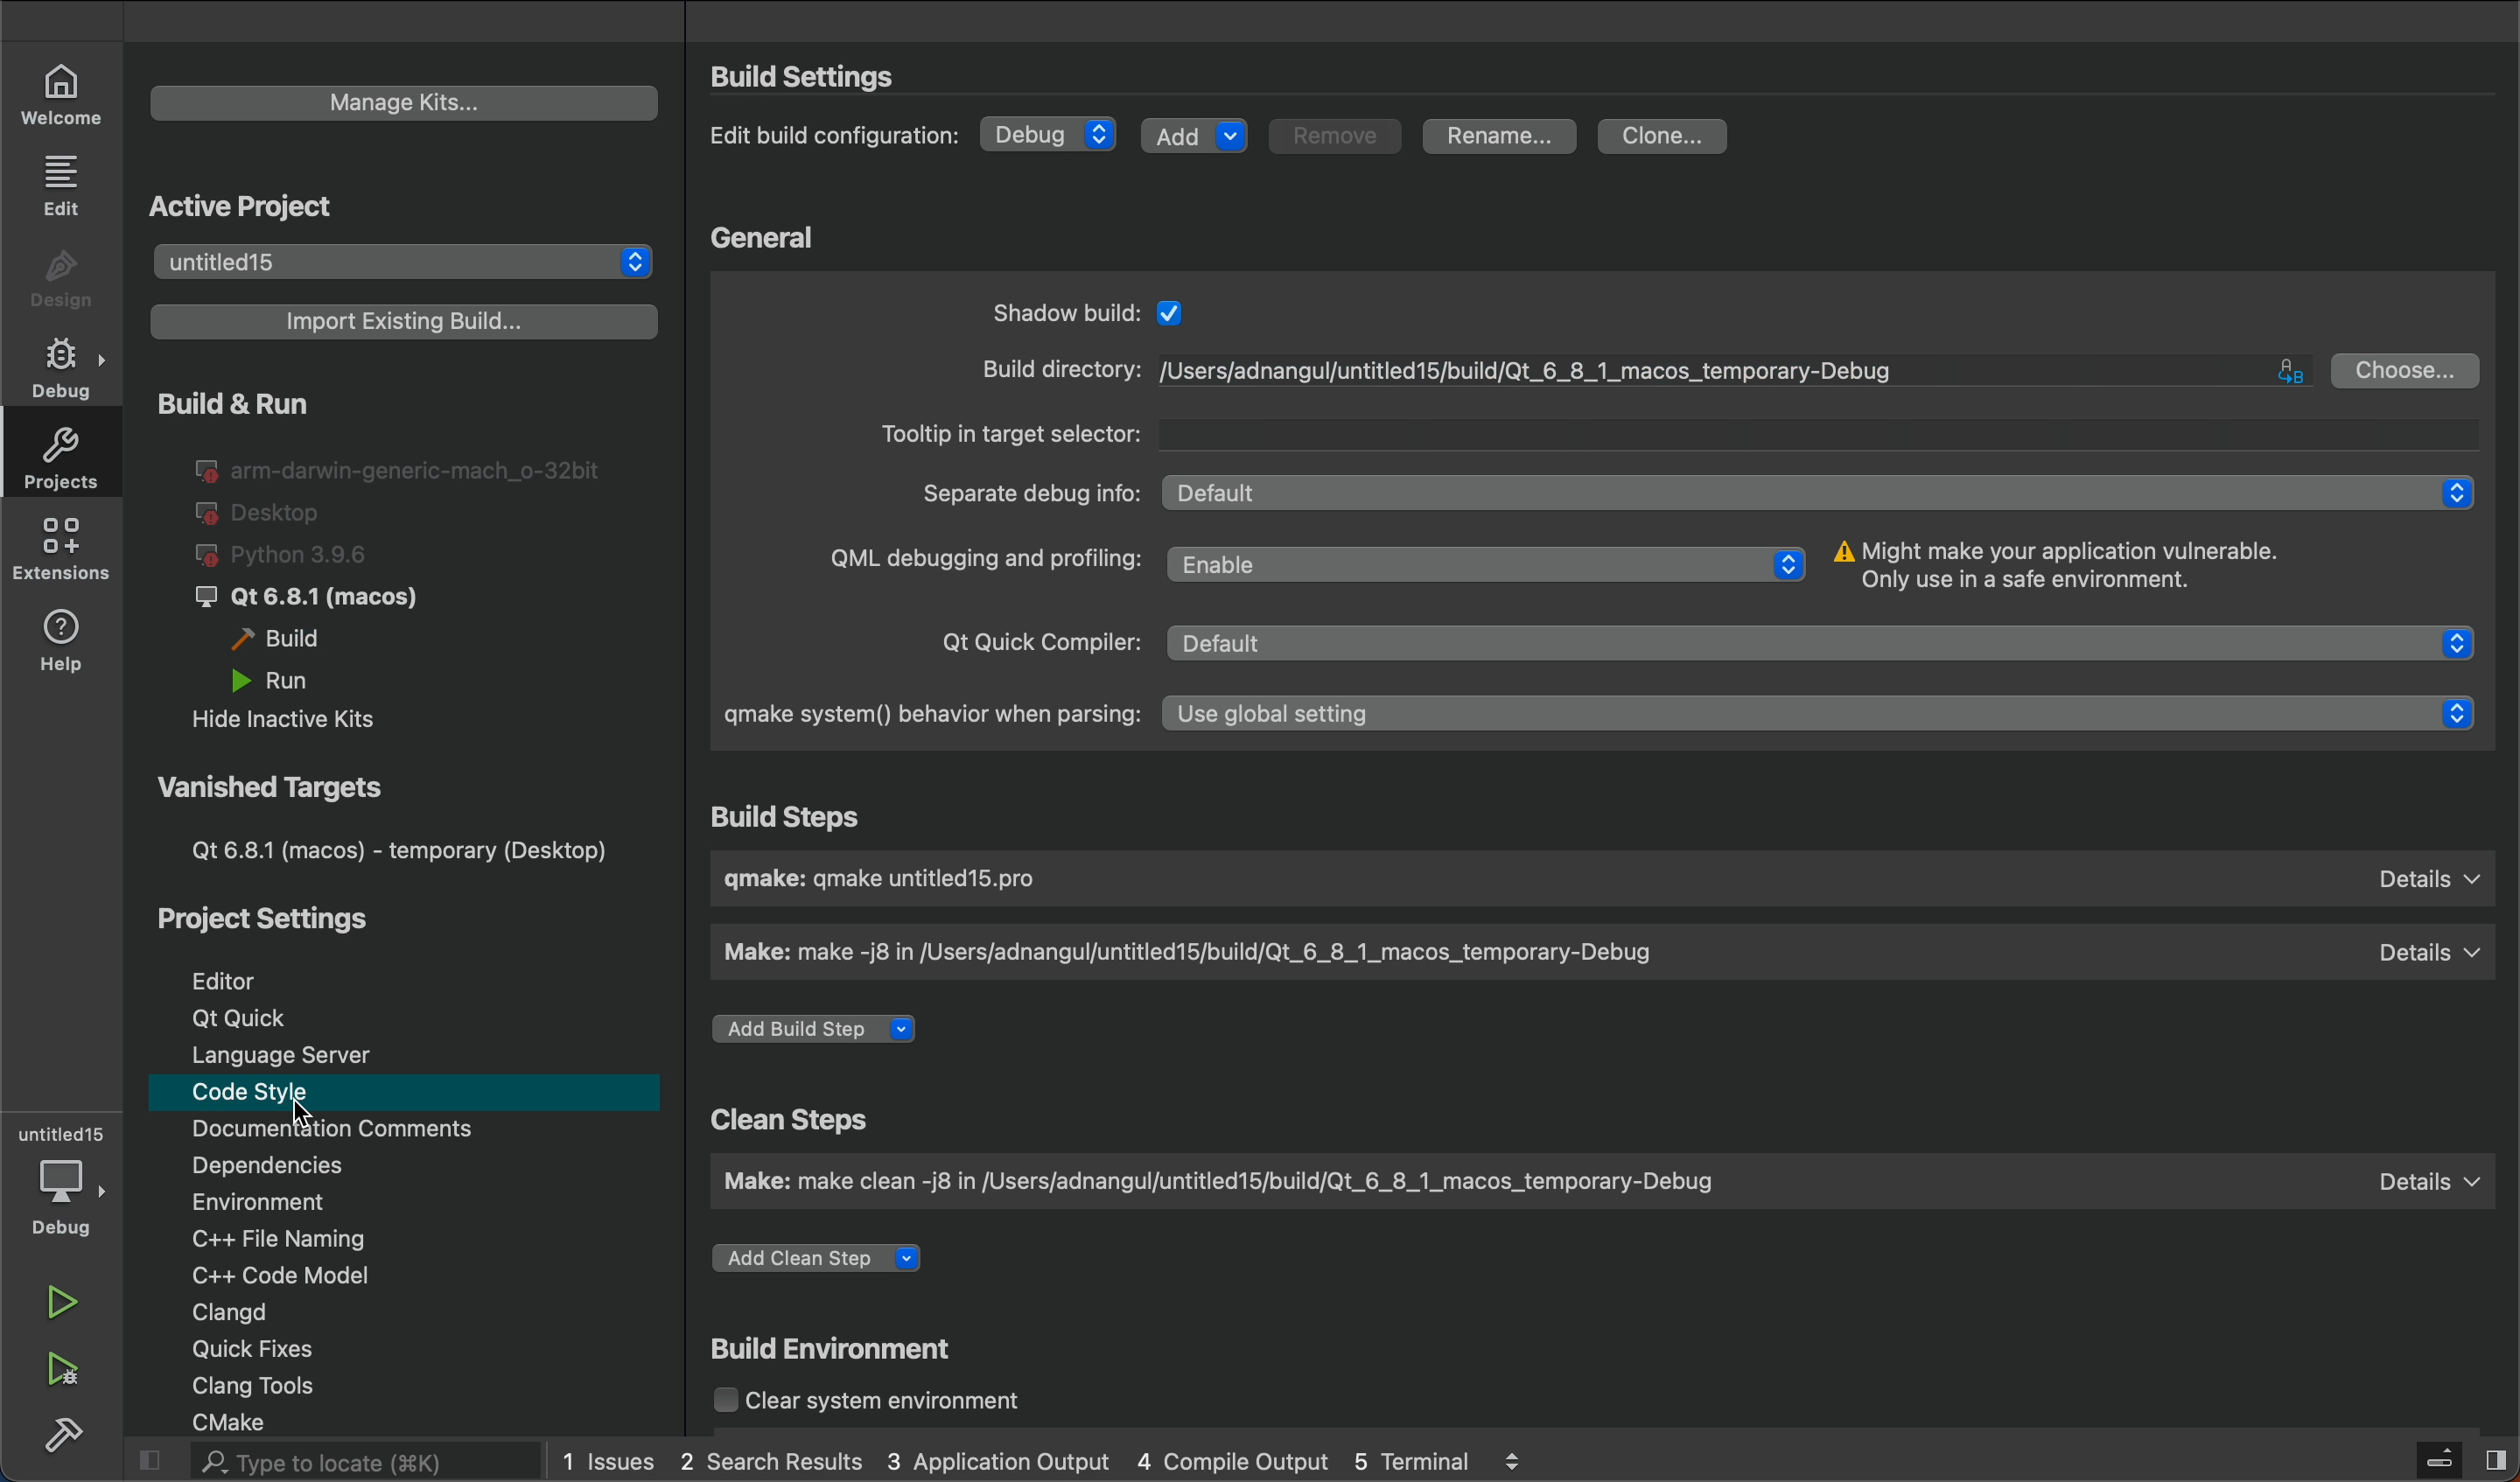 Image resolution: width=2520 pixels, height=1482 pixels. I want to click on editor, so click(237, 976).